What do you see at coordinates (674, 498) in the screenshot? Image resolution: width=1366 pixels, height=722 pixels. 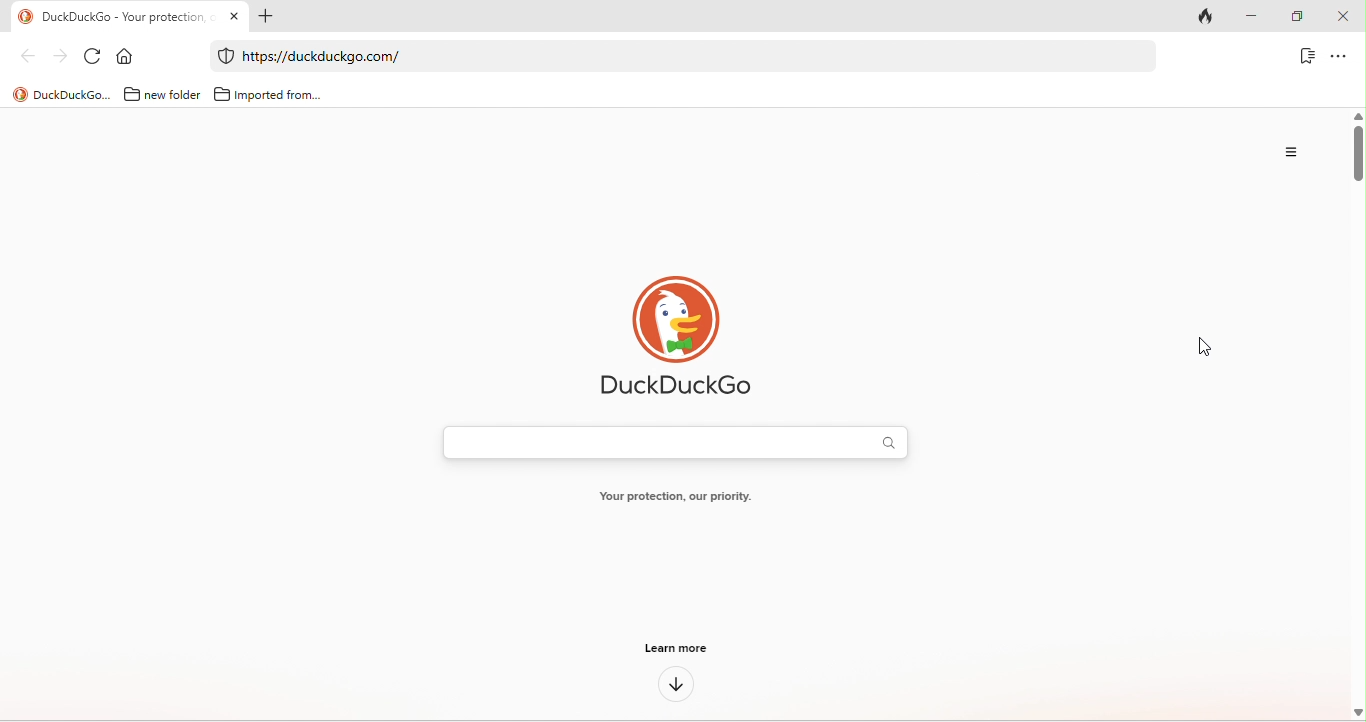 I see `your protection, our priority` at bounding box center [674, 498].